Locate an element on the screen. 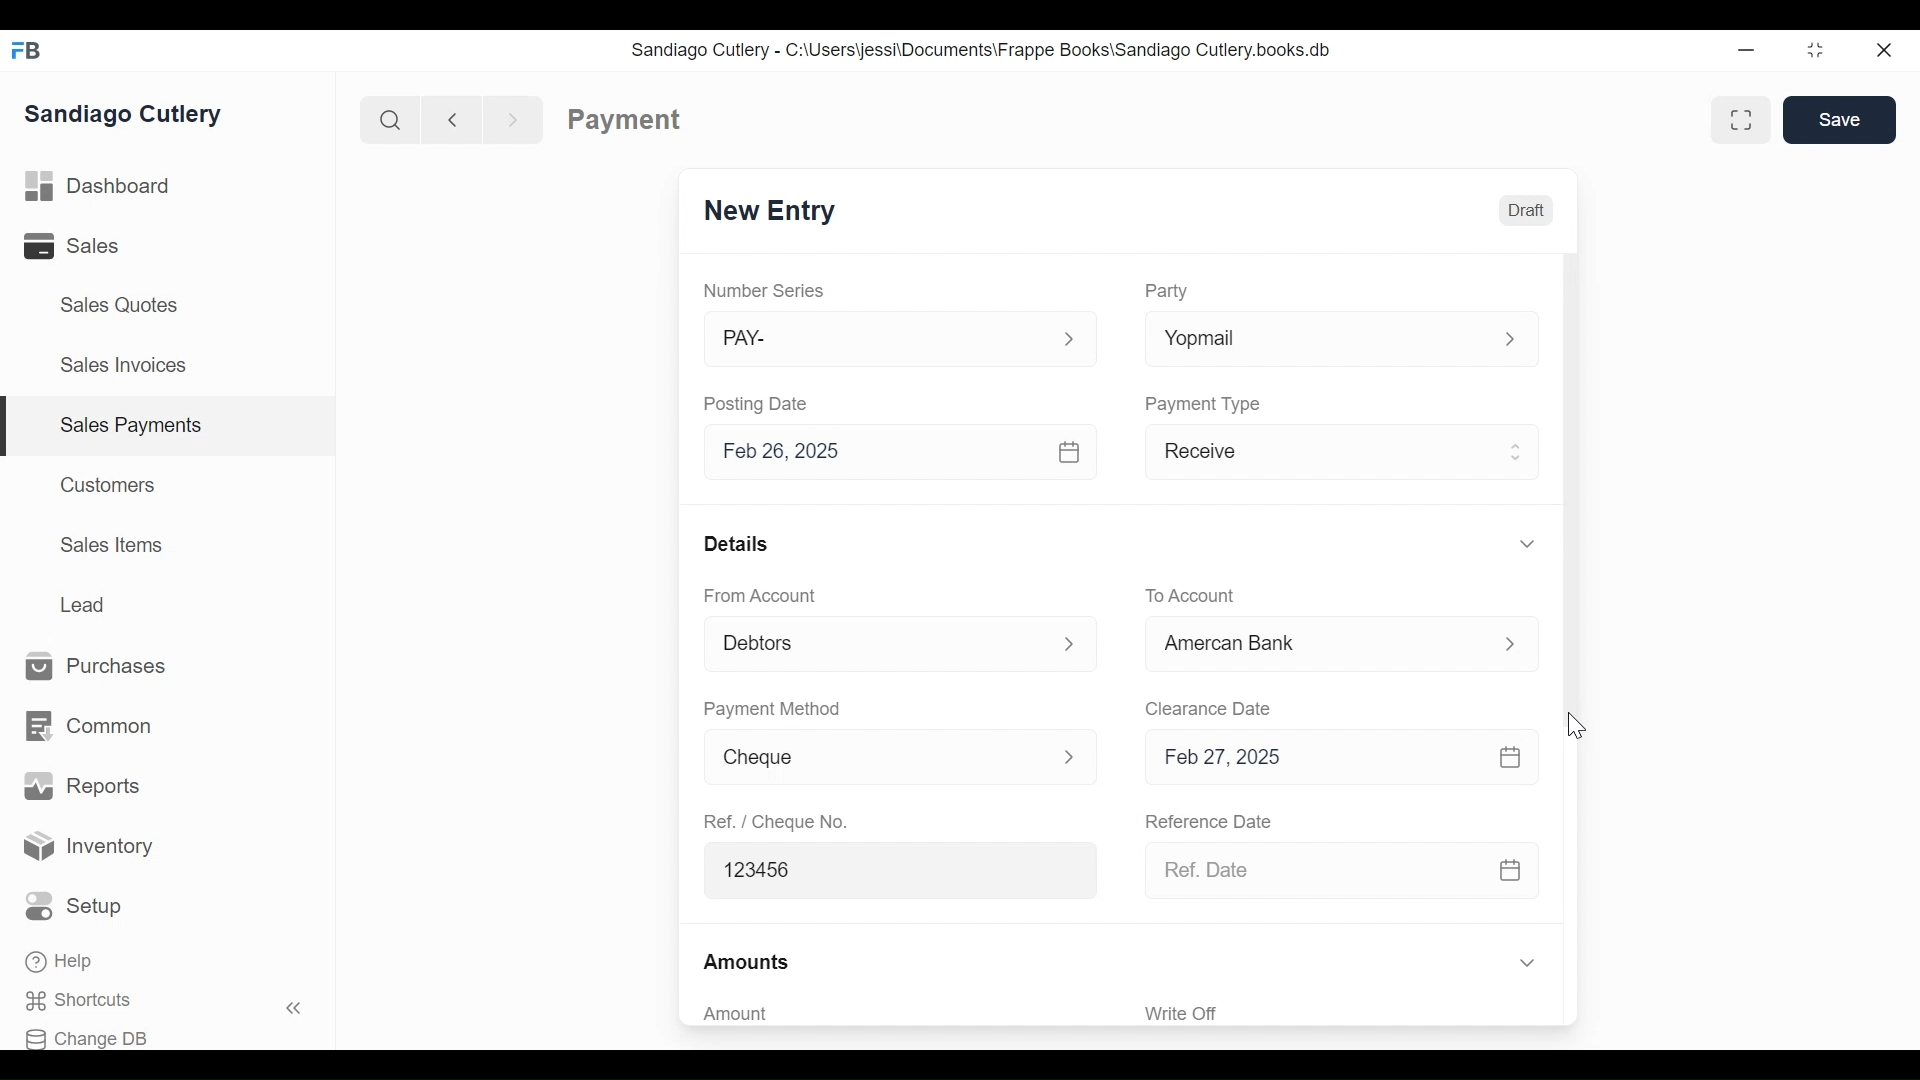 Image resolution: width=1920 pixels, height=1080 pixels. Purchases is located at coordinates (97, 667).